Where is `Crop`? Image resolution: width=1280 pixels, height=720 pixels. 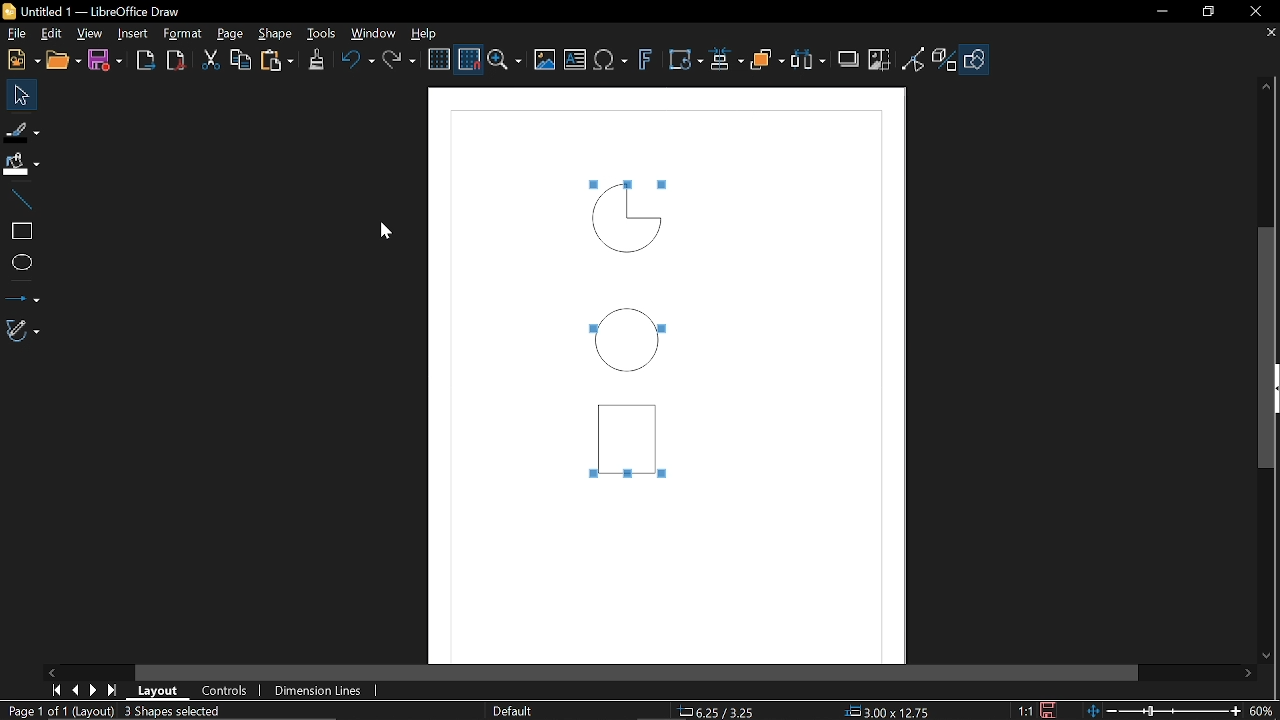
Crop is located at coordinates (879, 58).